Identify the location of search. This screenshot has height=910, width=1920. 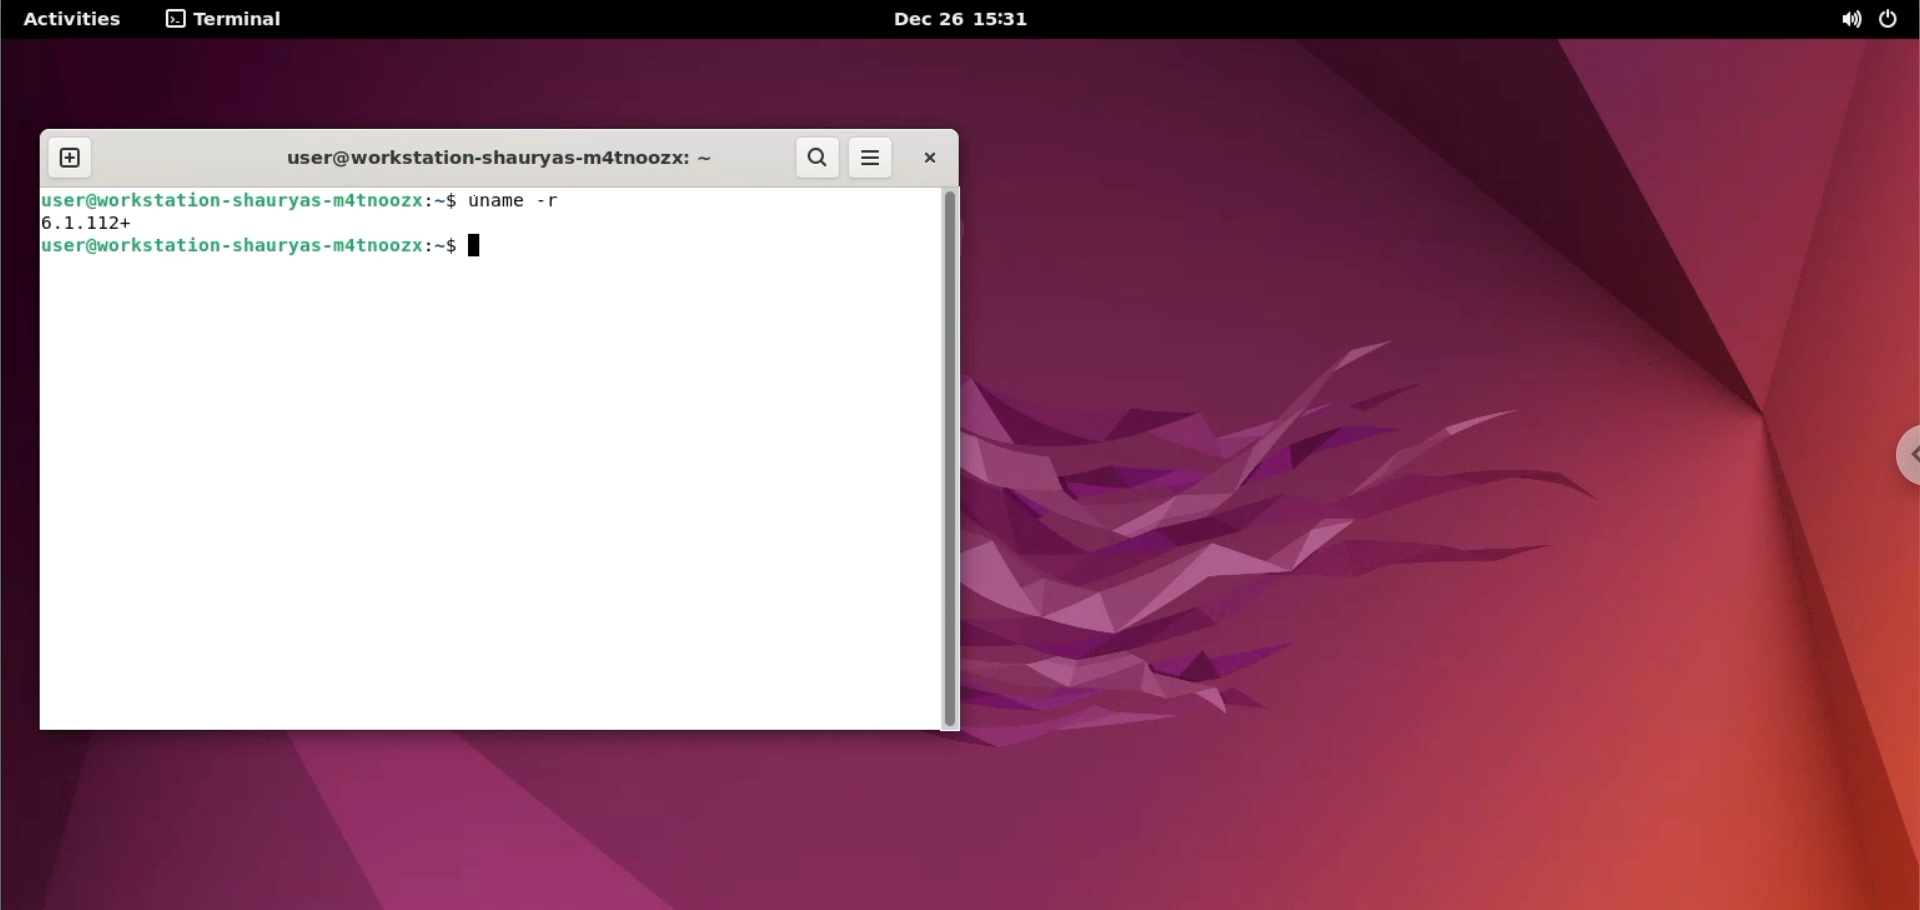
(815, 159).